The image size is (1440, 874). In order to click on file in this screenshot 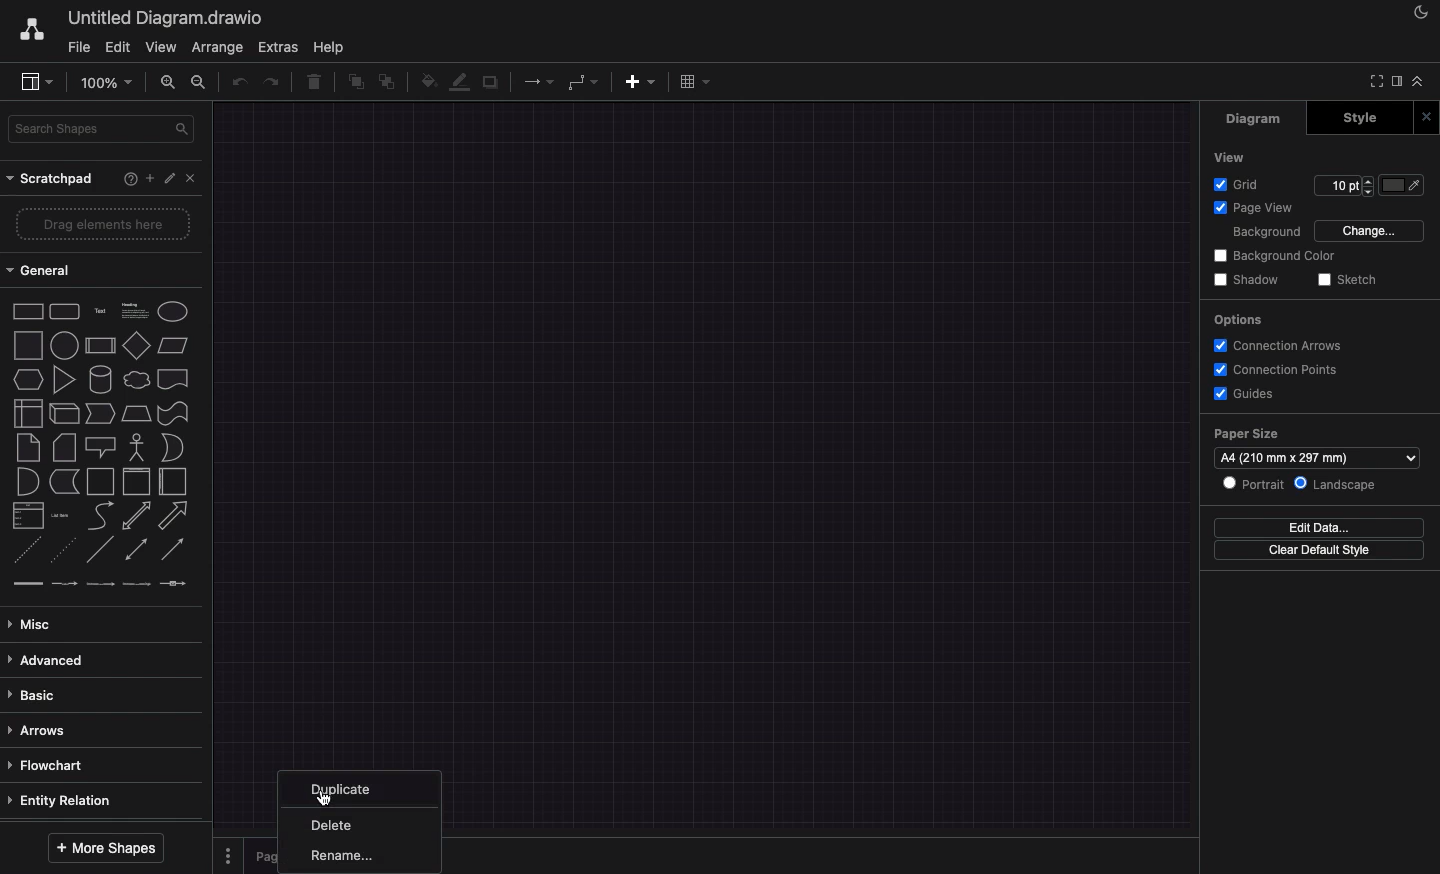, I will do `click(80, 49)`.